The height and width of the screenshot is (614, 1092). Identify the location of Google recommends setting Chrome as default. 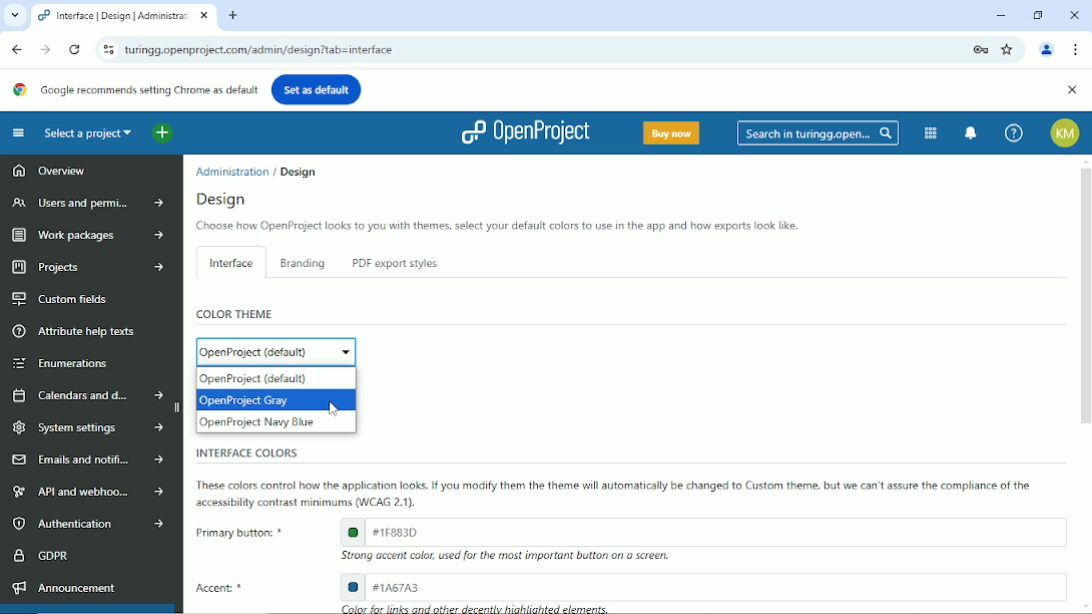
(135, 89).